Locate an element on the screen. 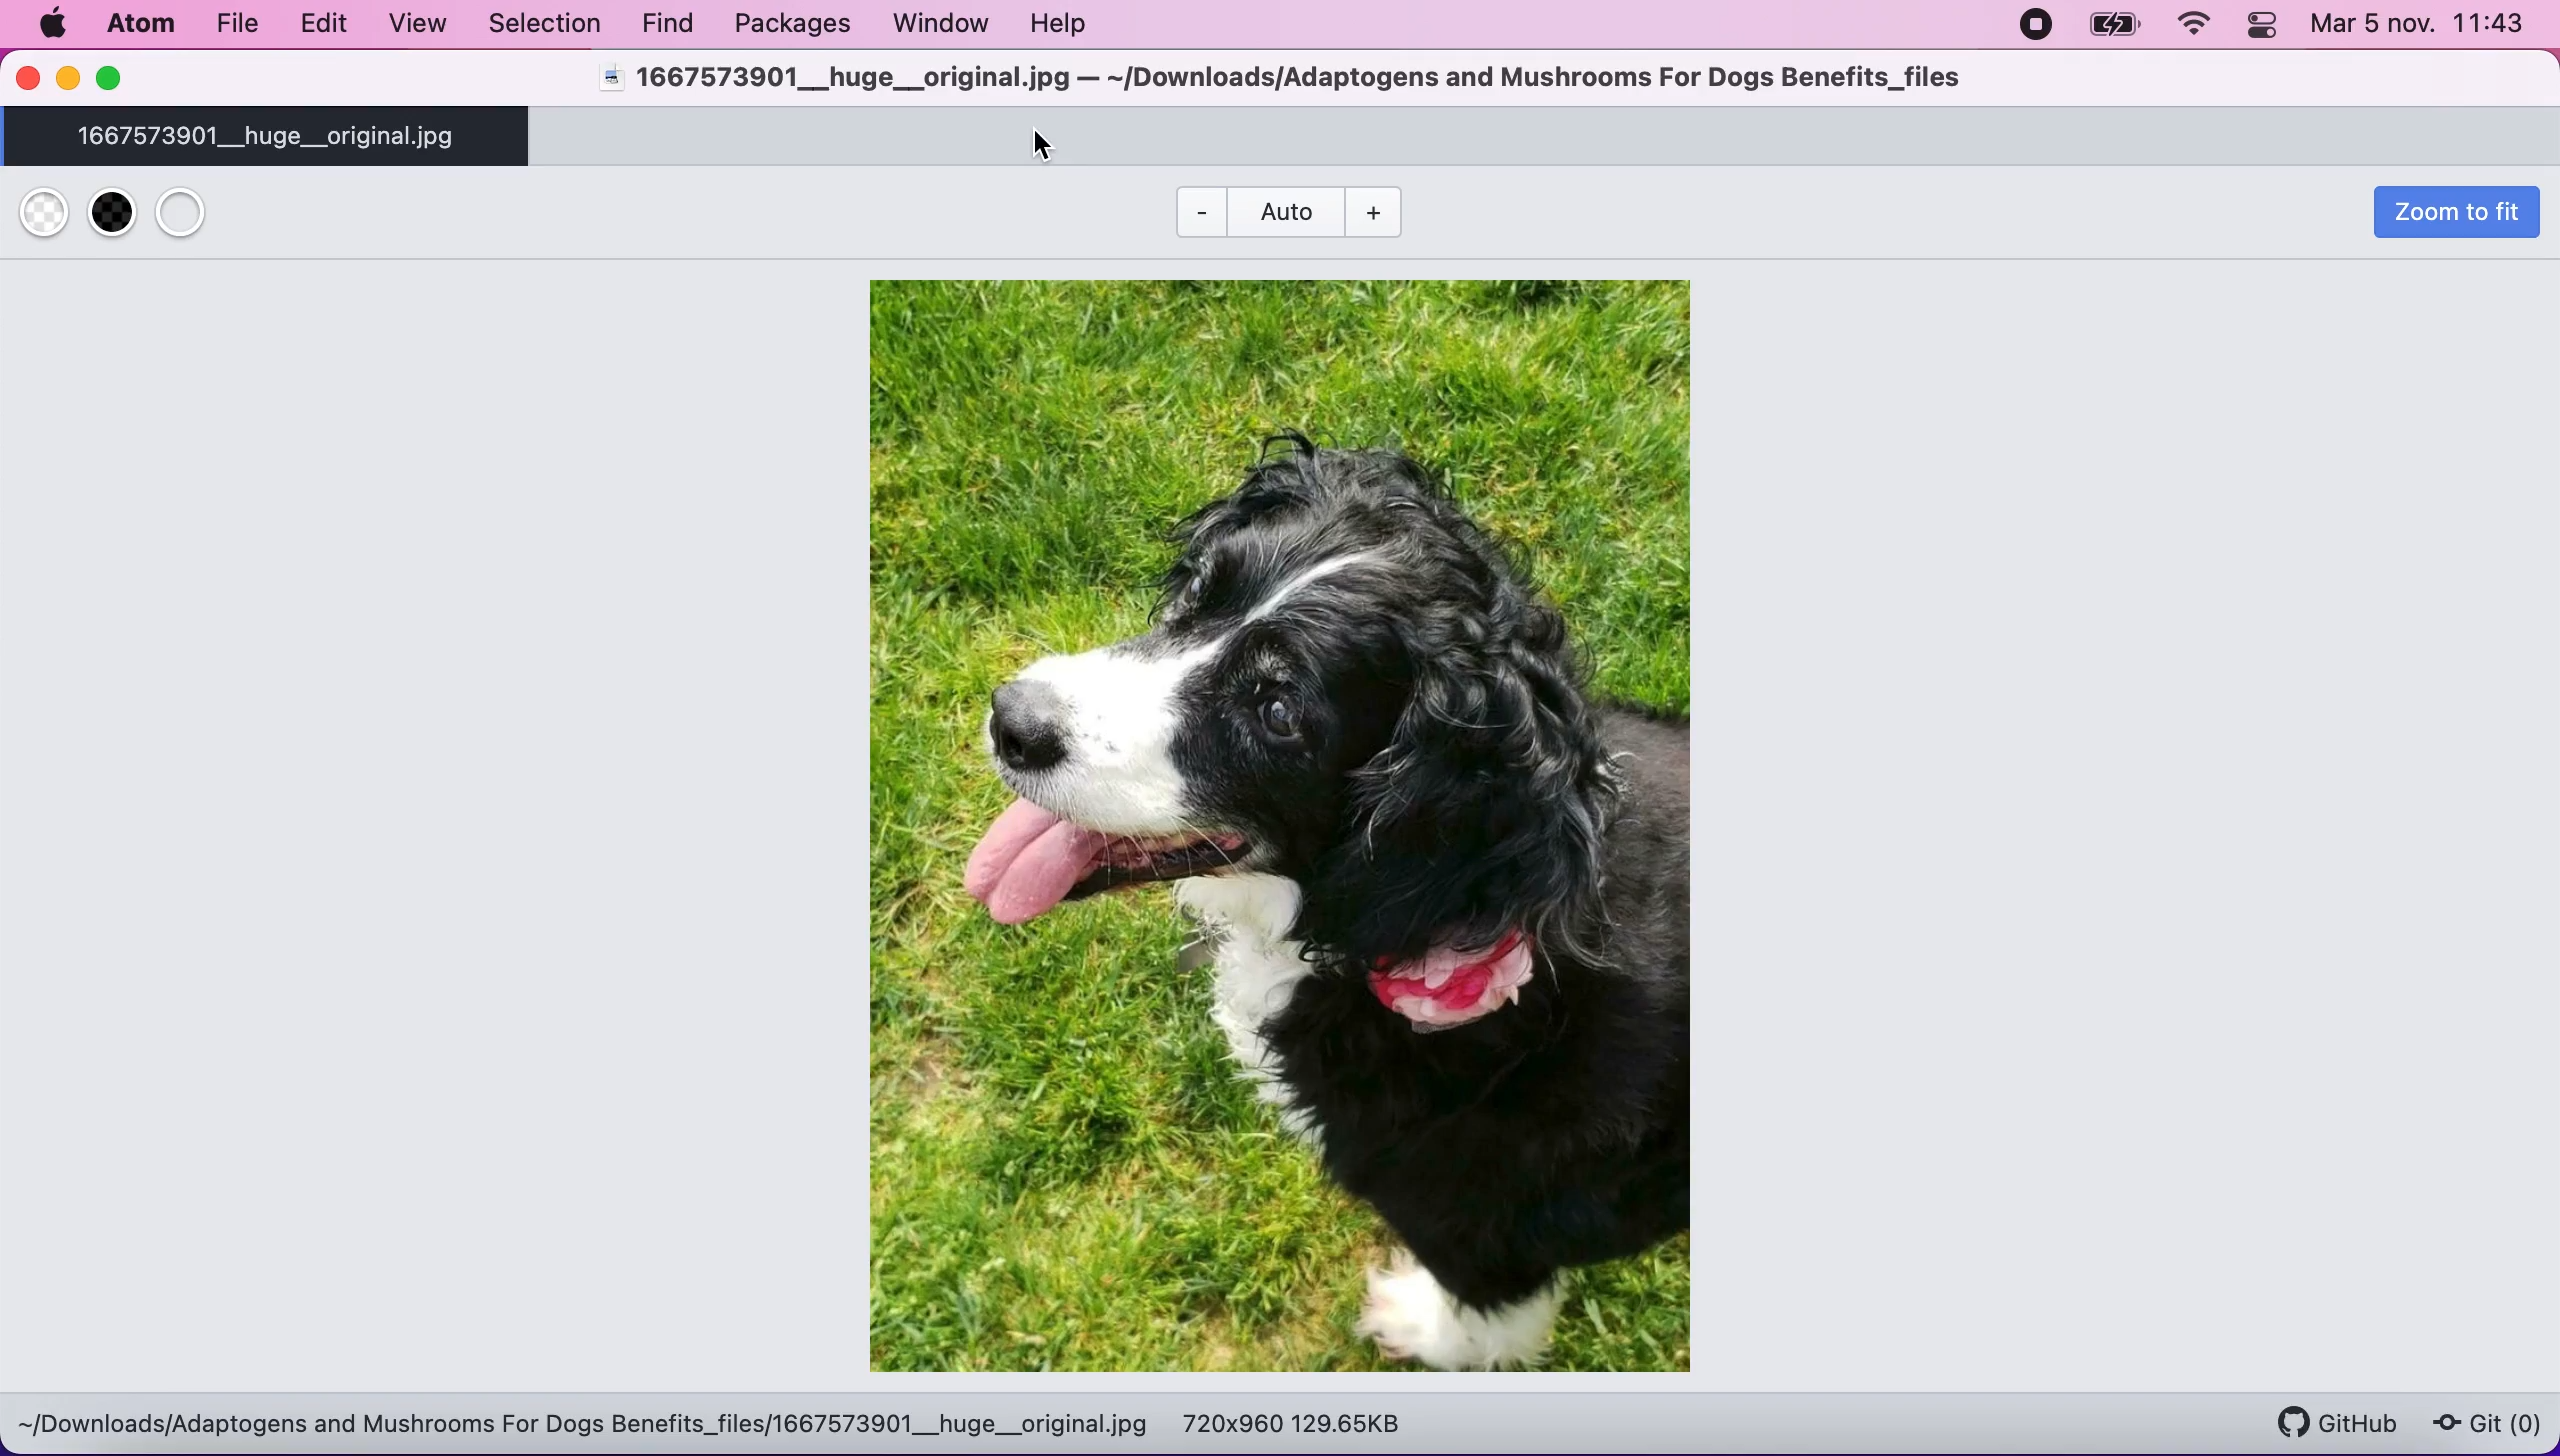  file image is located at coordinates (1299, 821).